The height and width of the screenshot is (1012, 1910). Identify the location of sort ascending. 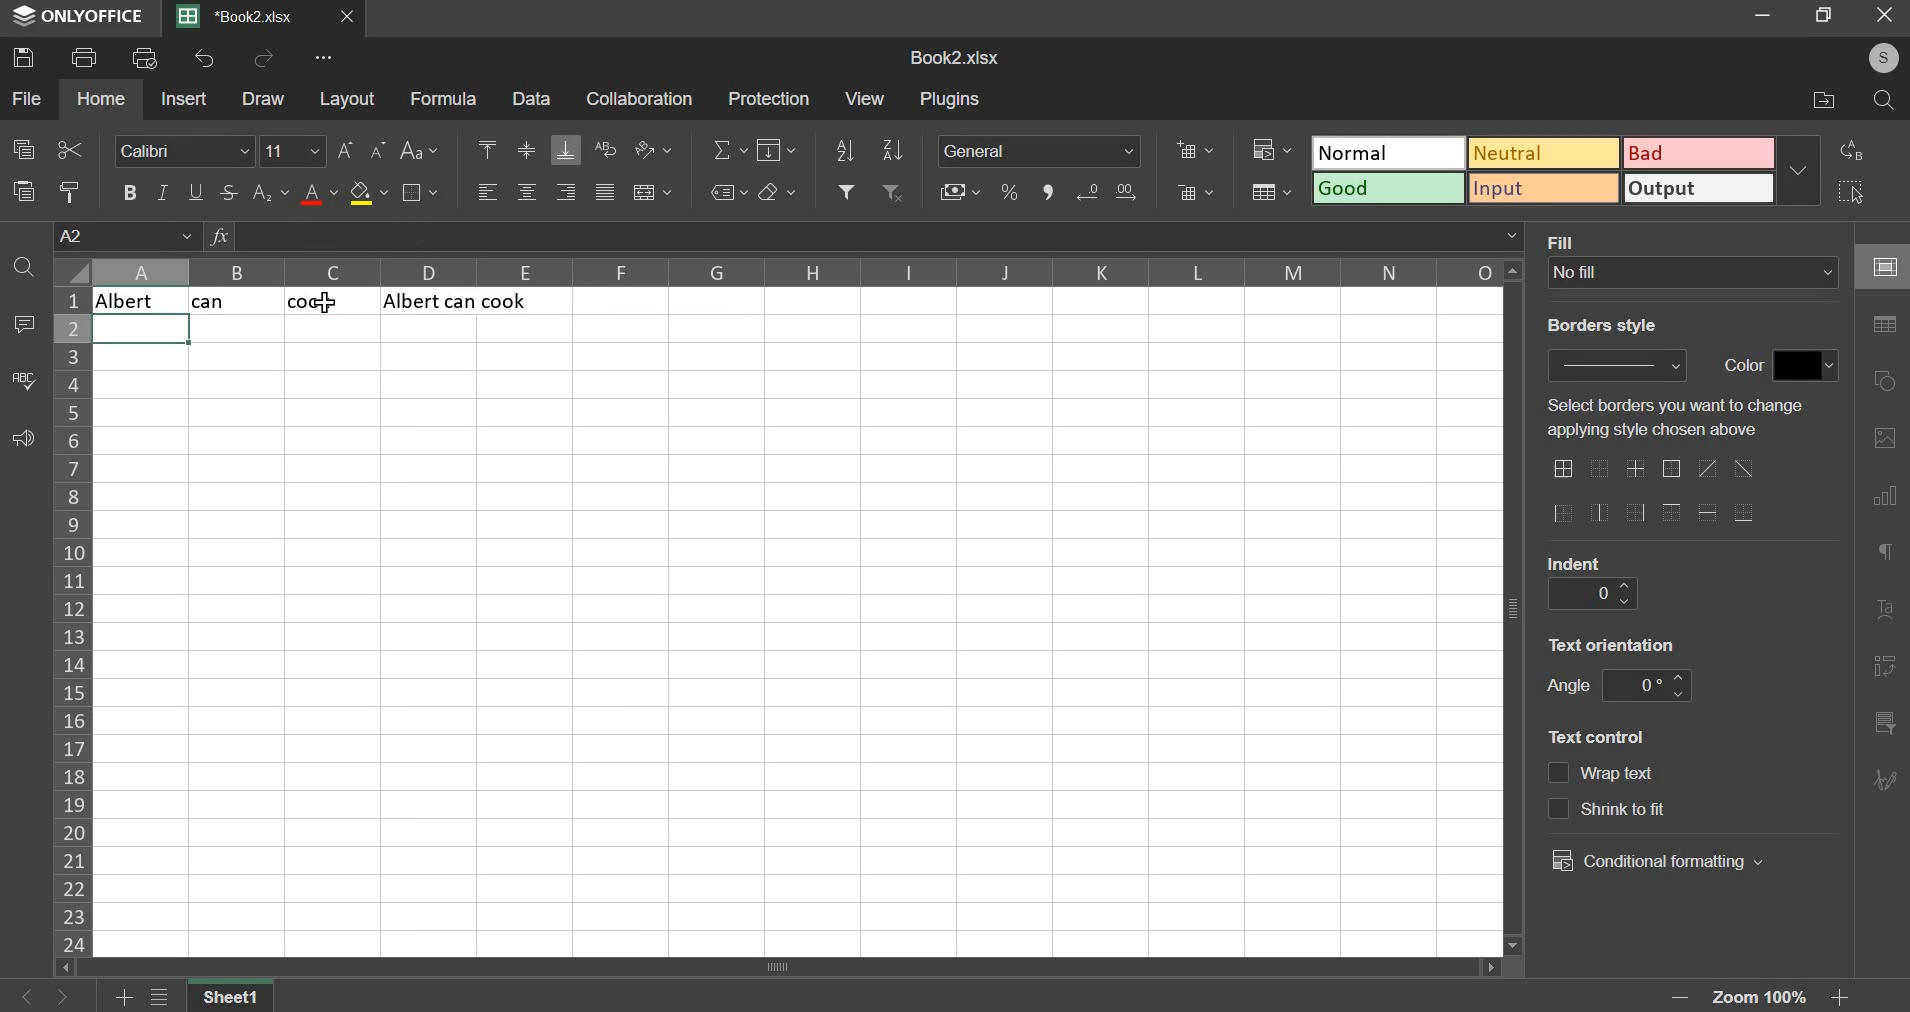
(845, 147).